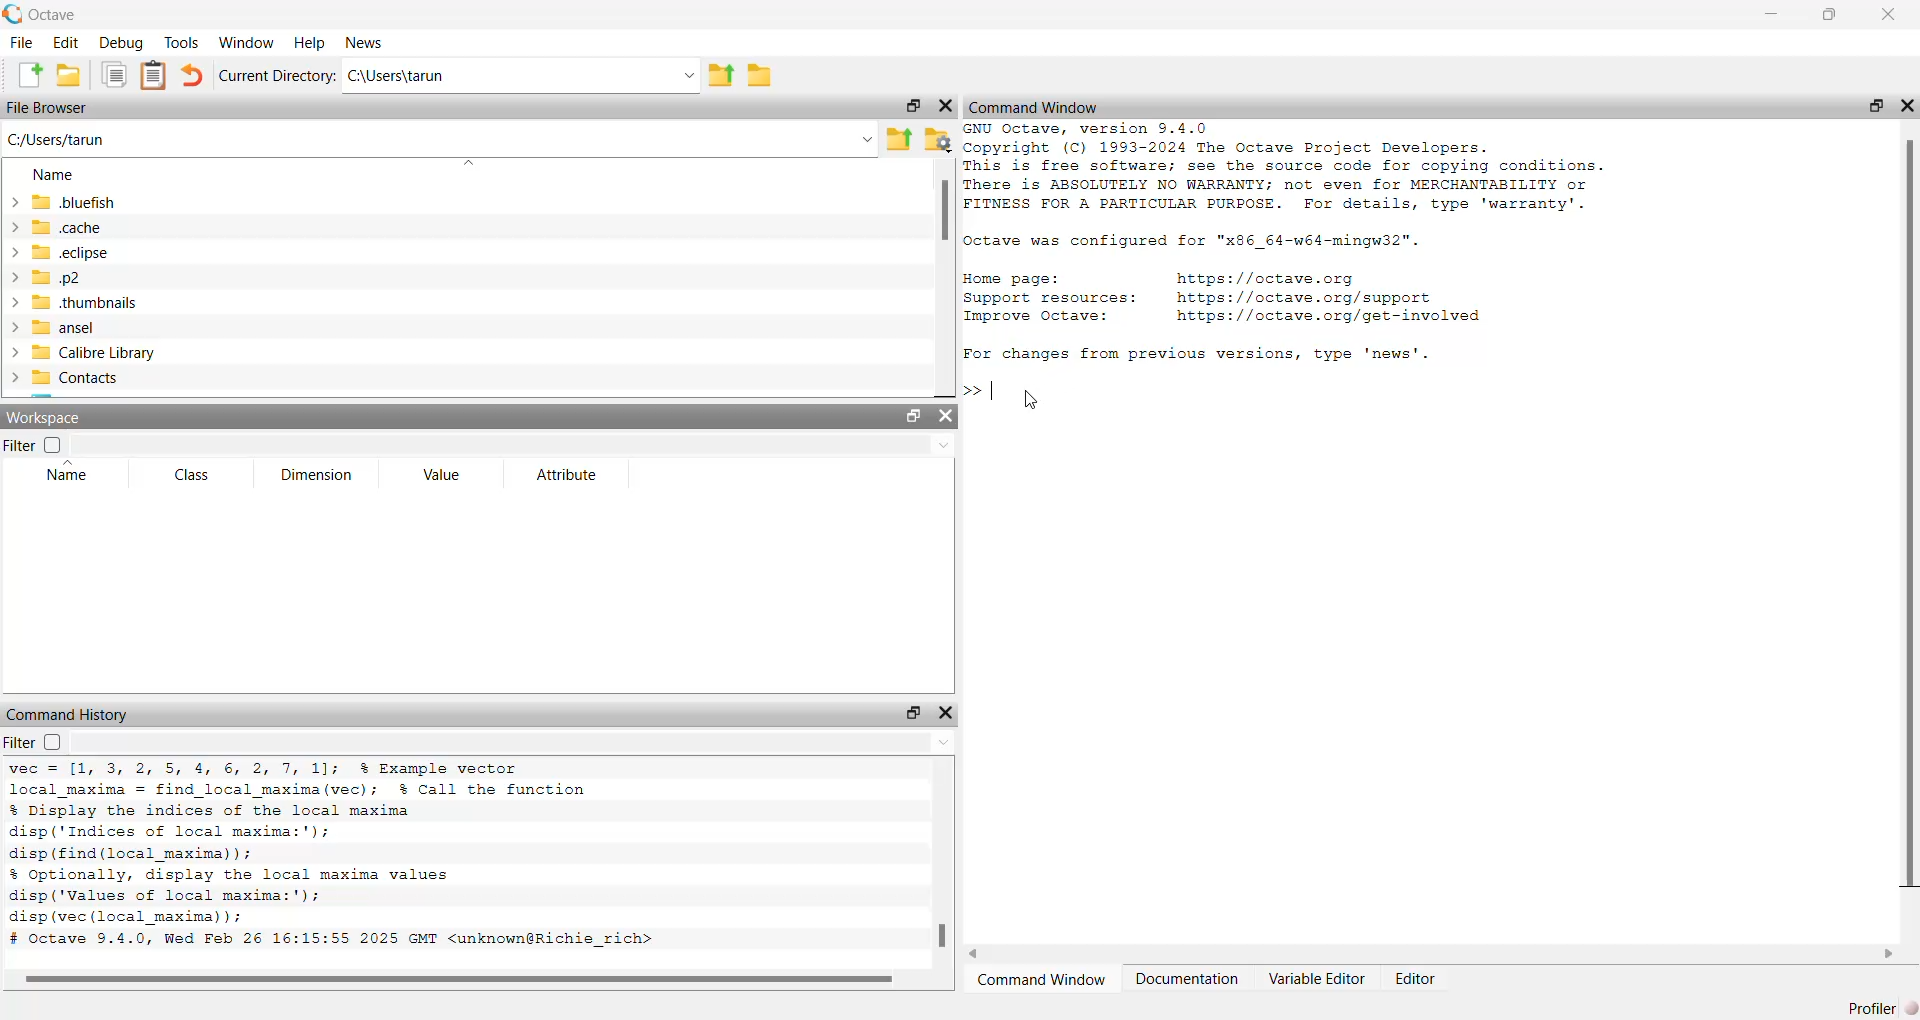 This screenshot has height=1020, width=1920. What do you see at coordinates (945, 105) in the screenshot?
I see `Hide Widget` at bounding box center [945, 105].